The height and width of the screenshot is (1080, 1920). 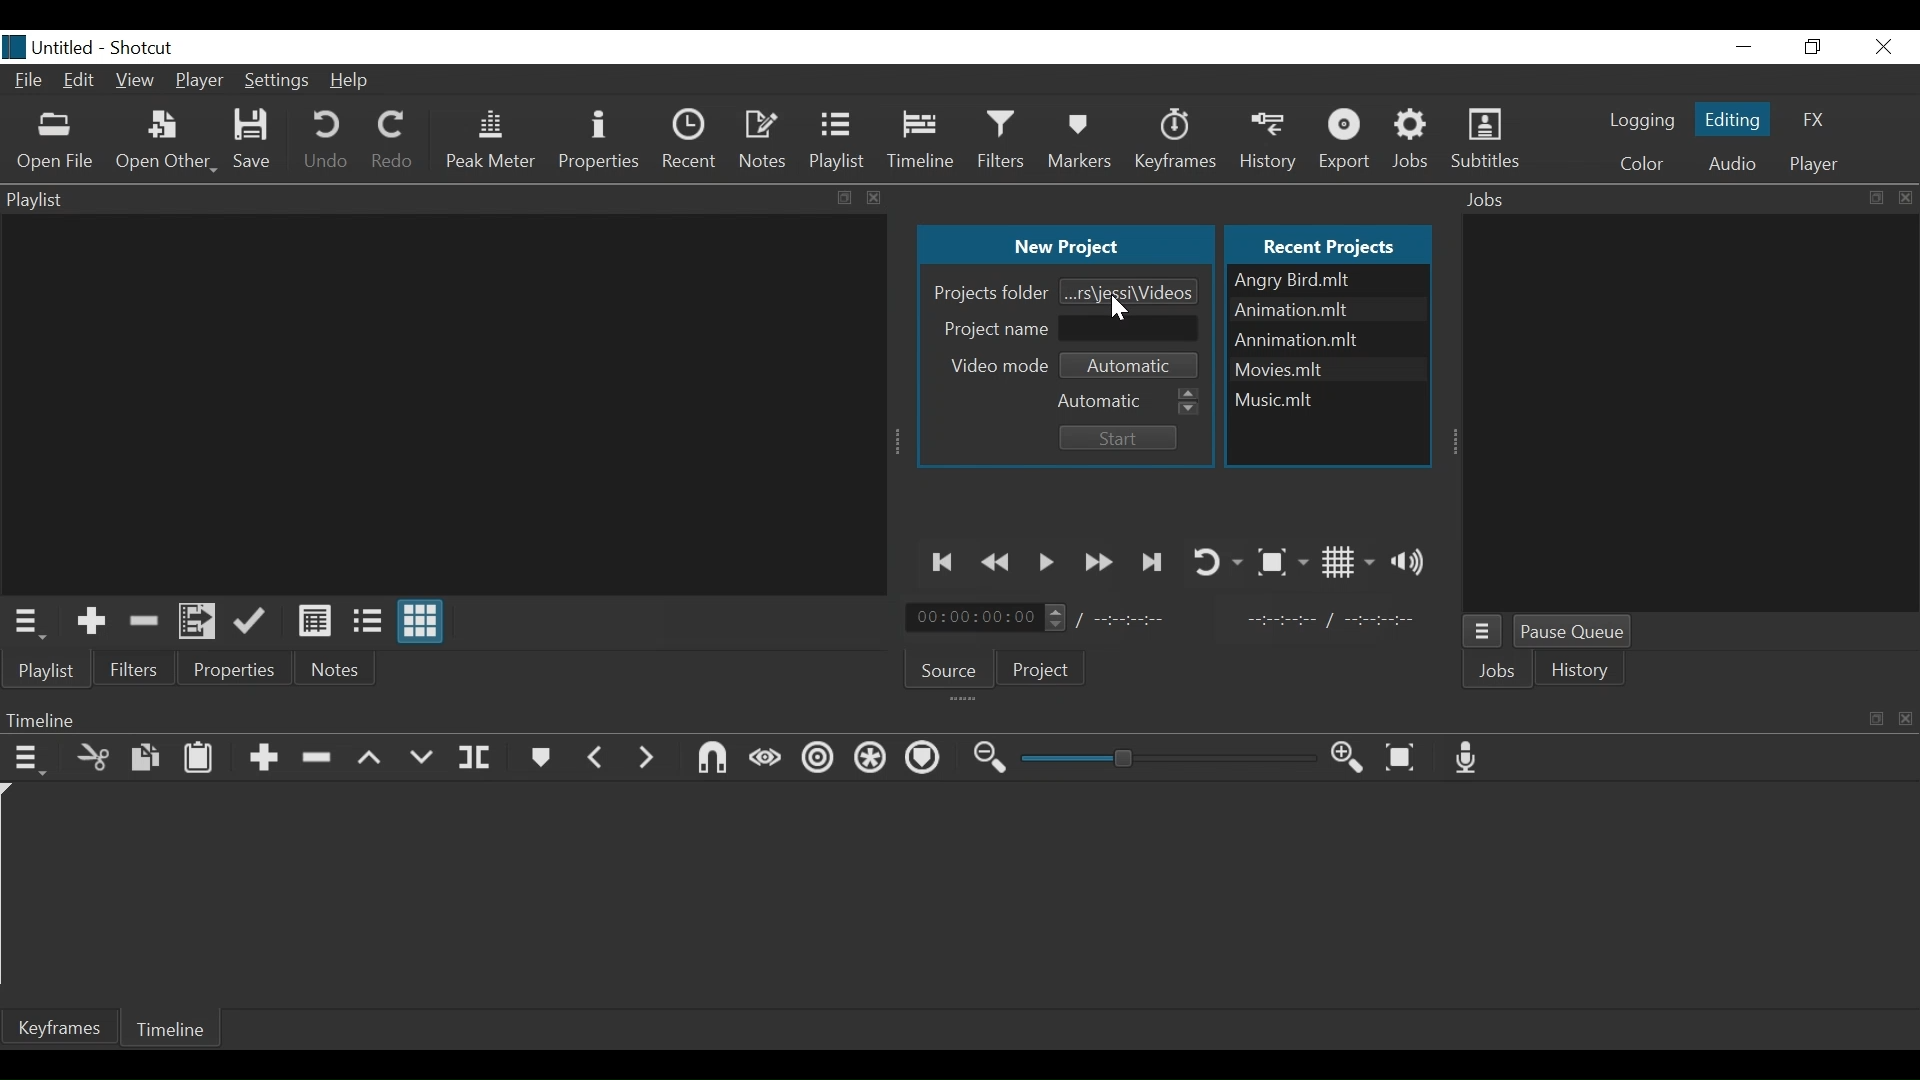 I want to click on Paste, so click(x=199, y=757).